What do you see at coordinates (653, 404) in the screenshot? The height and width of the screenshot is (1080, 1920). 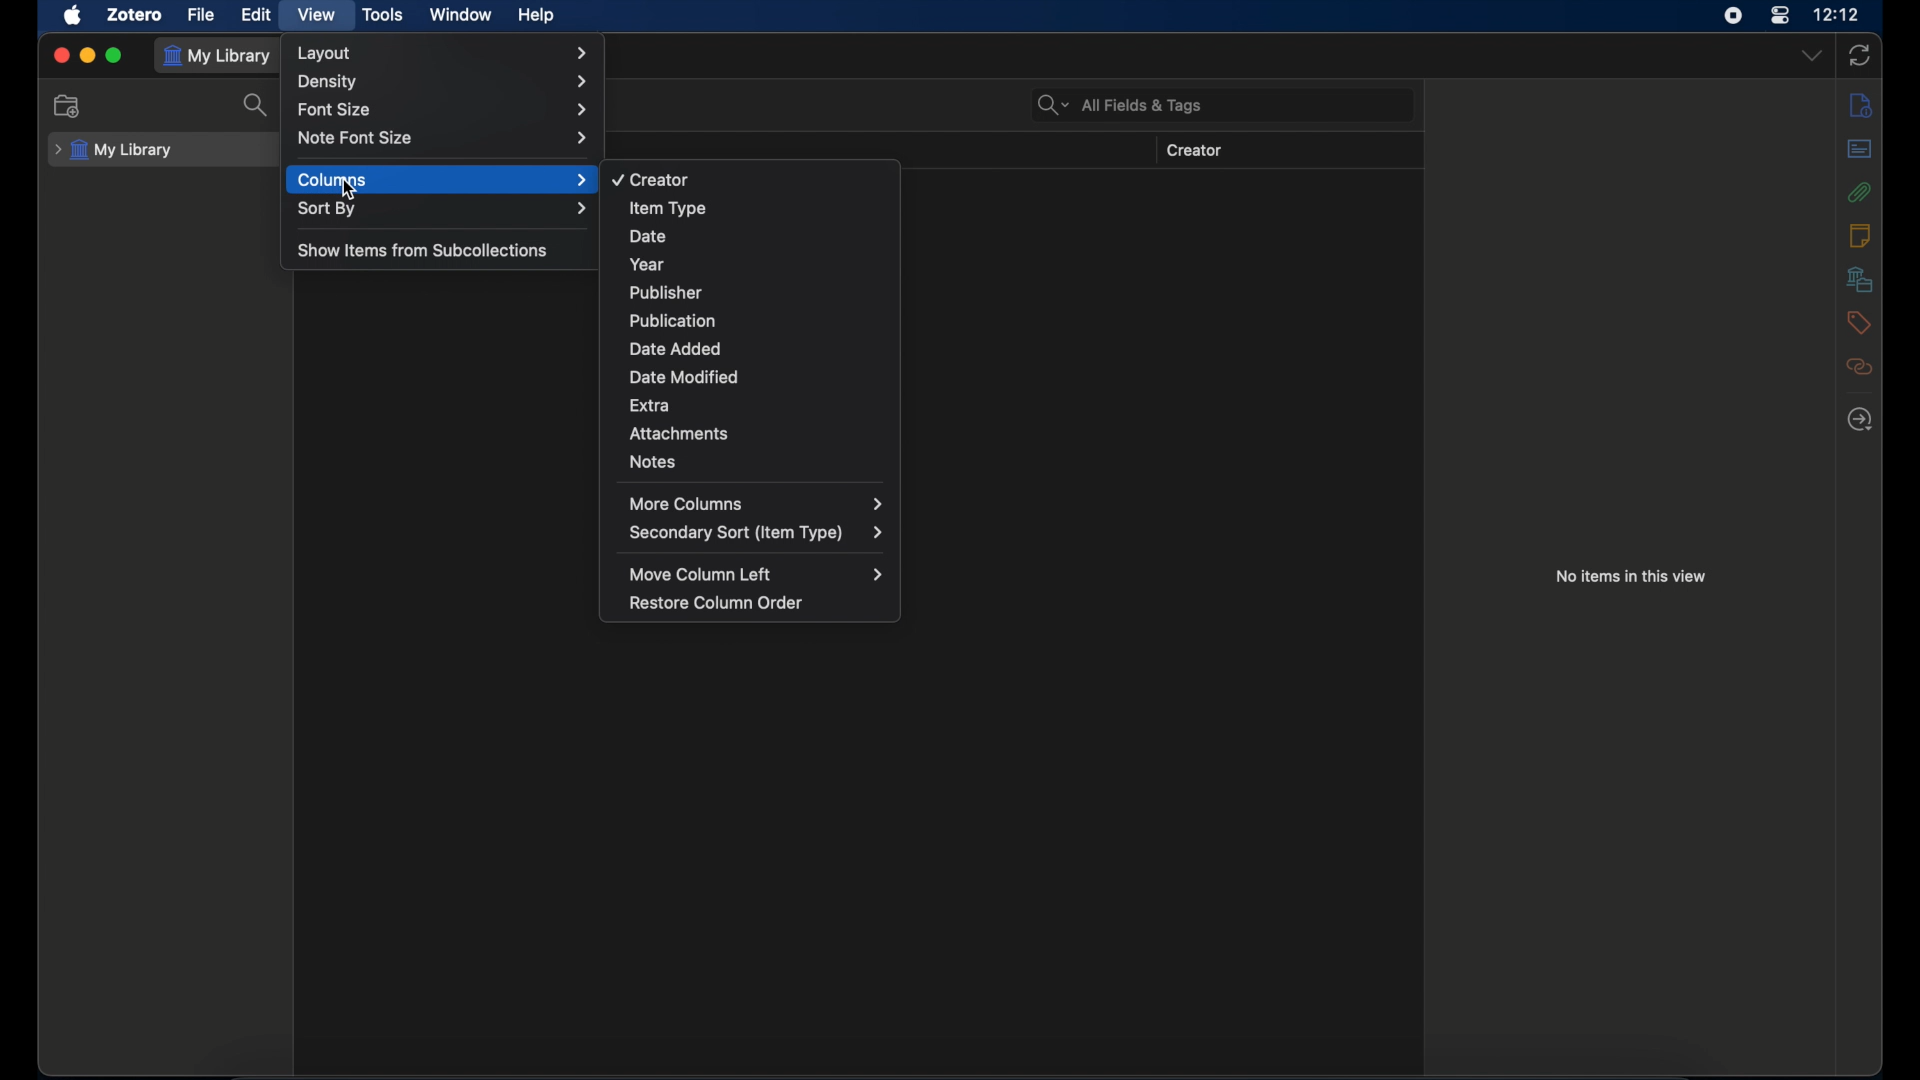 I see `extra` at bounding box center [653, 404].